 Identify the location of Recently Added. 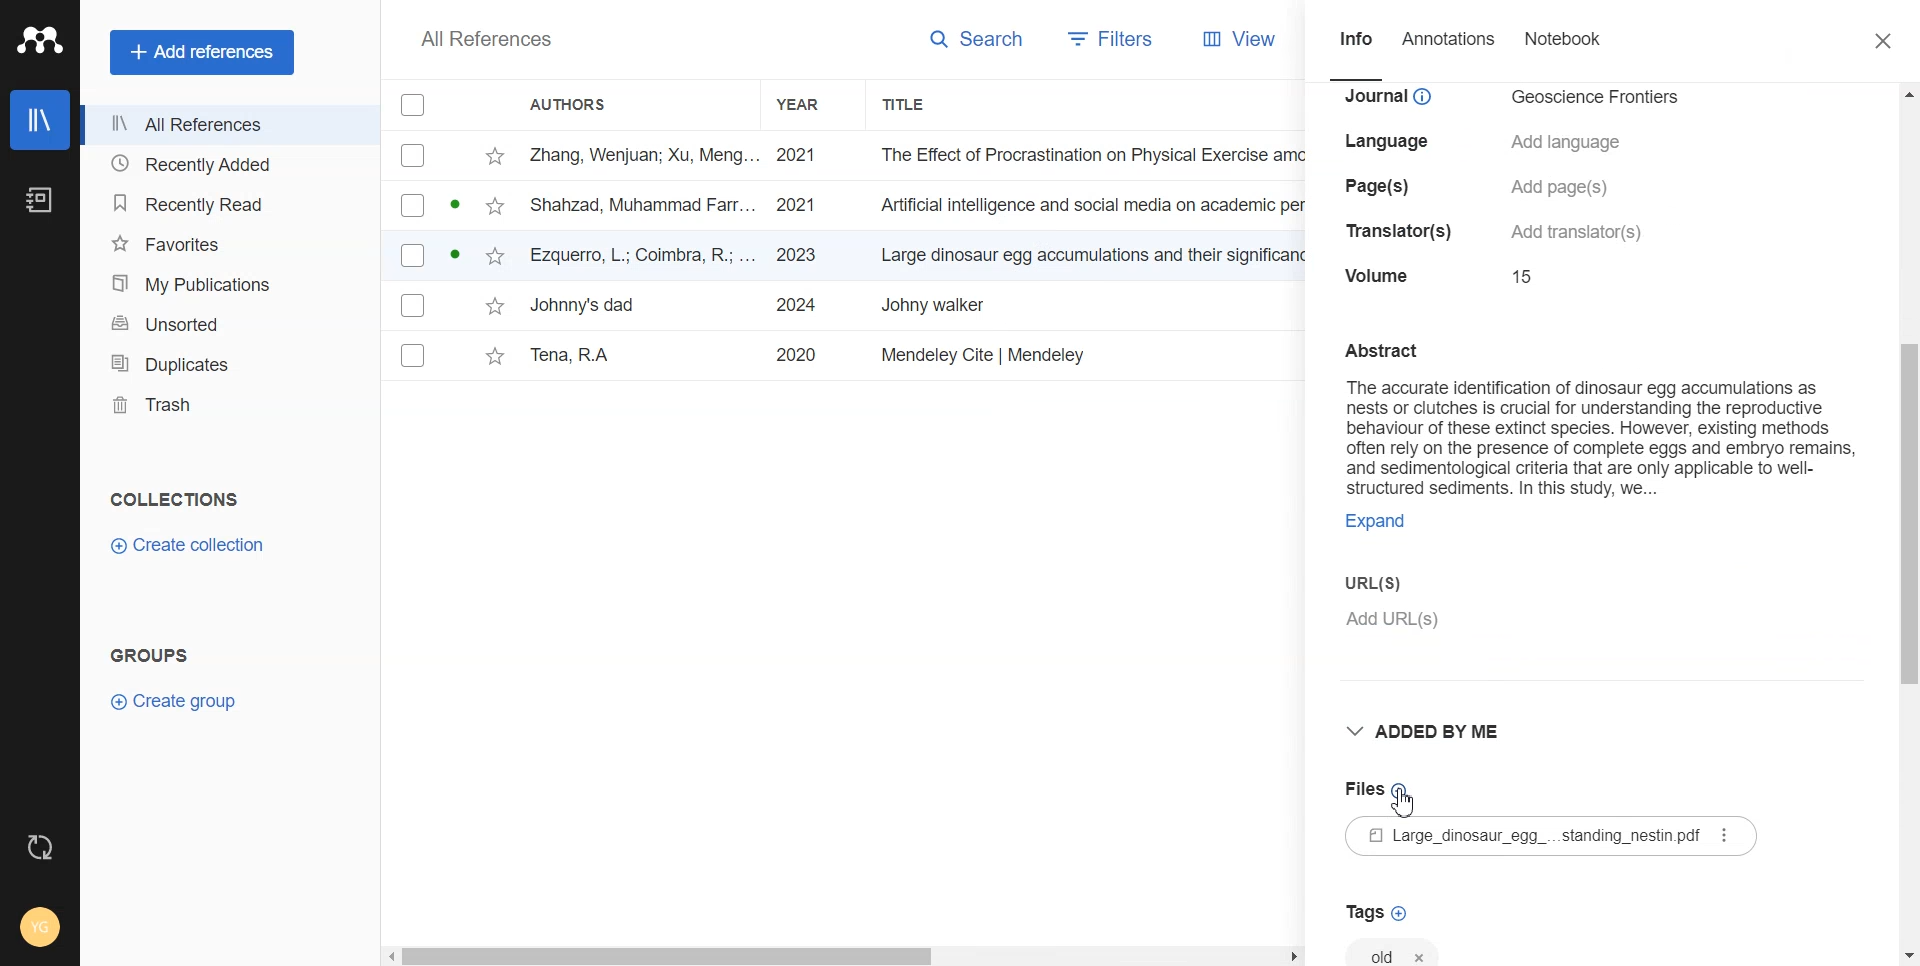
(228, 163).